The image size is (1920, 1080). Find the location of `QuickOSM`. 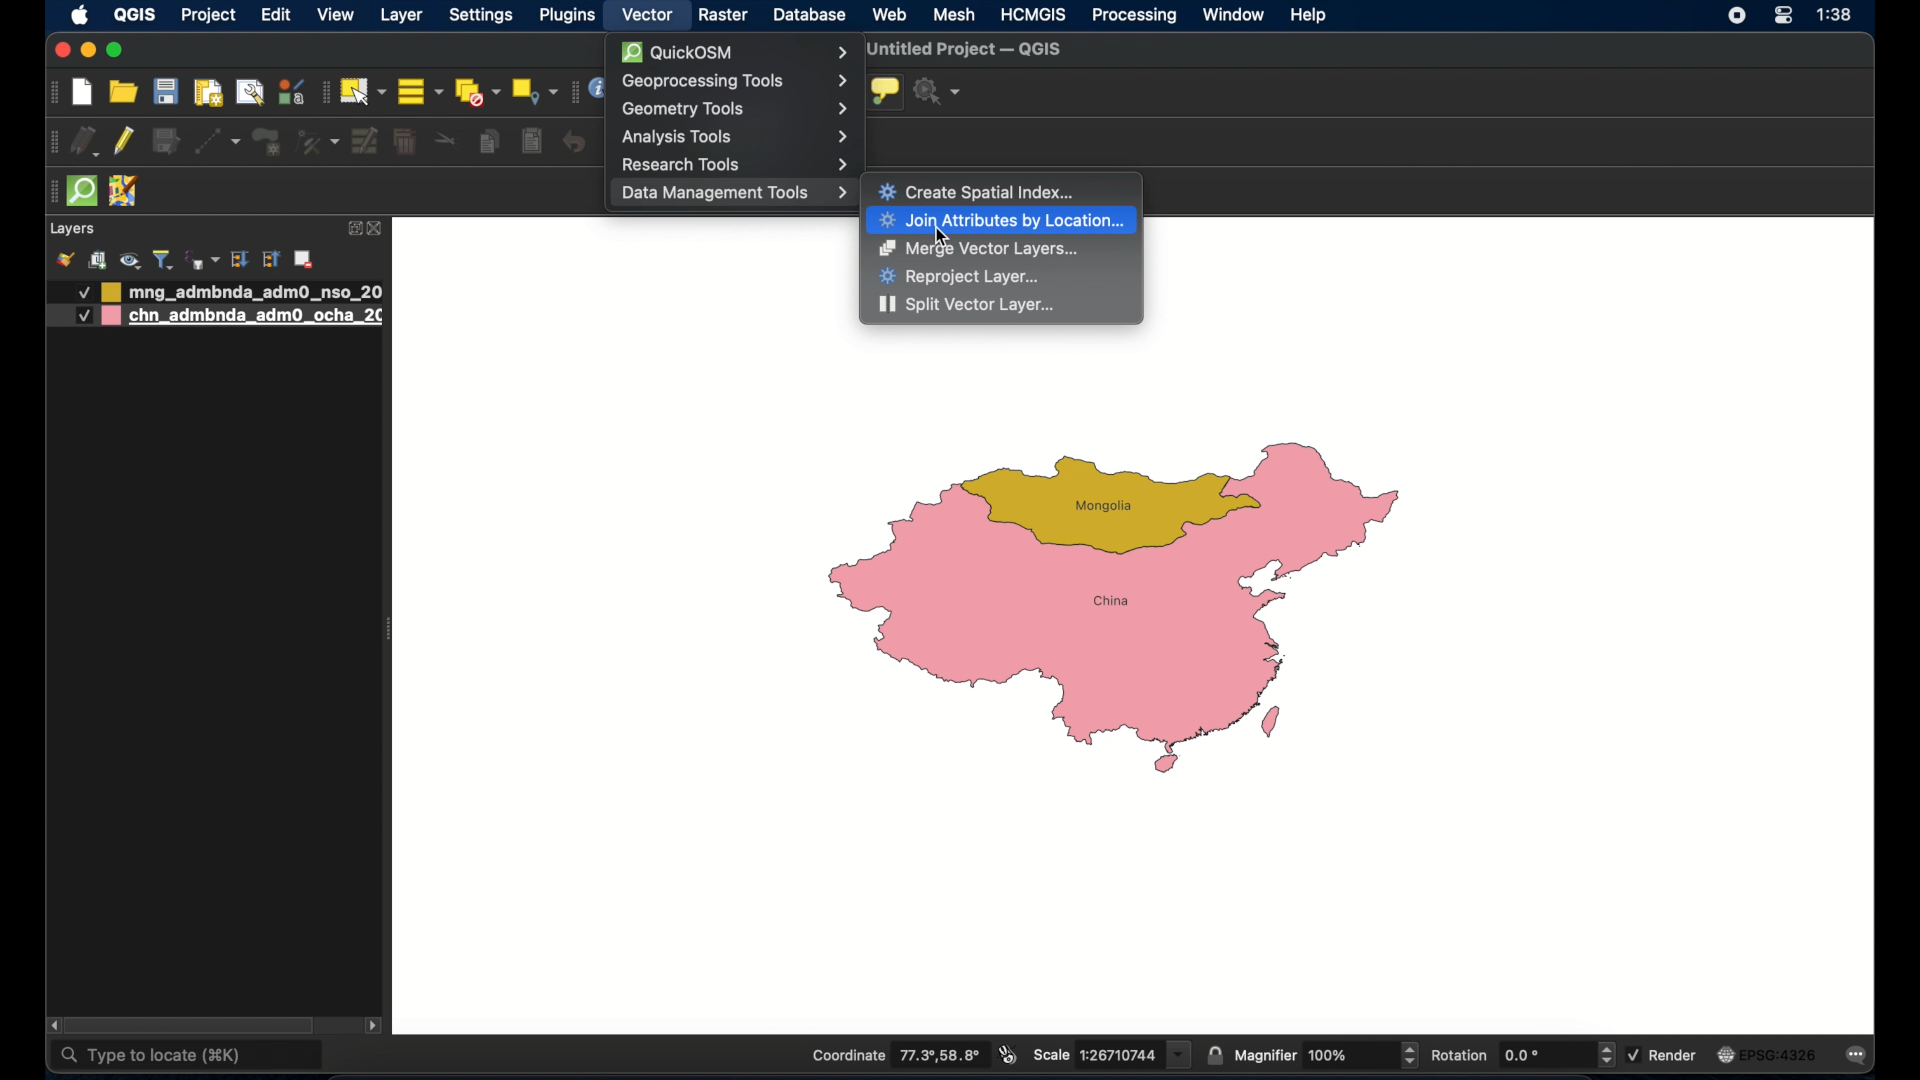

QuickOSM is located at coordinates (732, 50).